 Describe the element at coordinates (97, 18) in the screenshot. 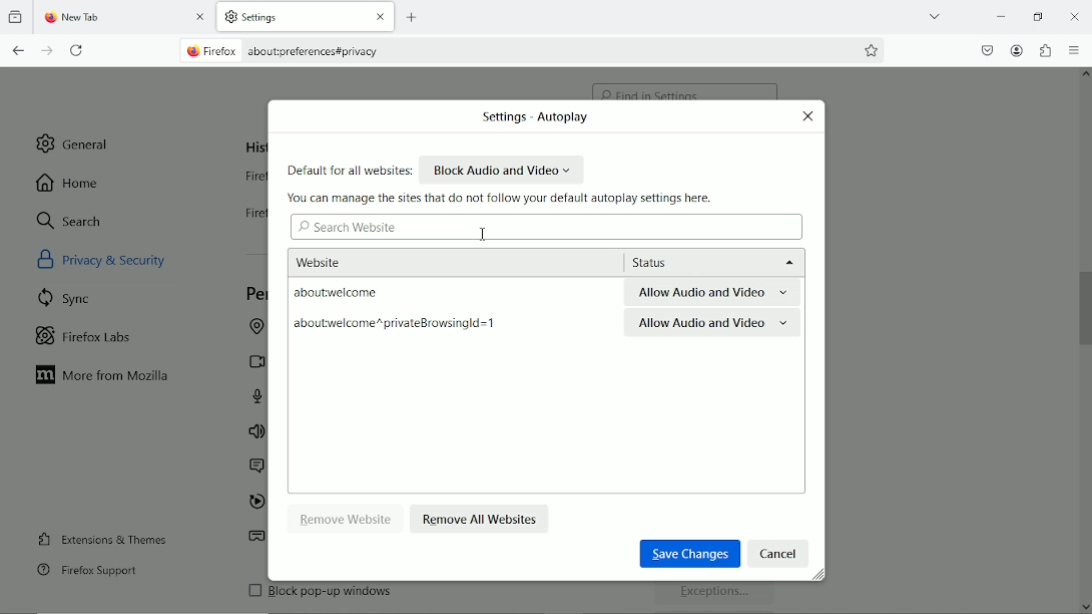

I see `new tab` at that location.